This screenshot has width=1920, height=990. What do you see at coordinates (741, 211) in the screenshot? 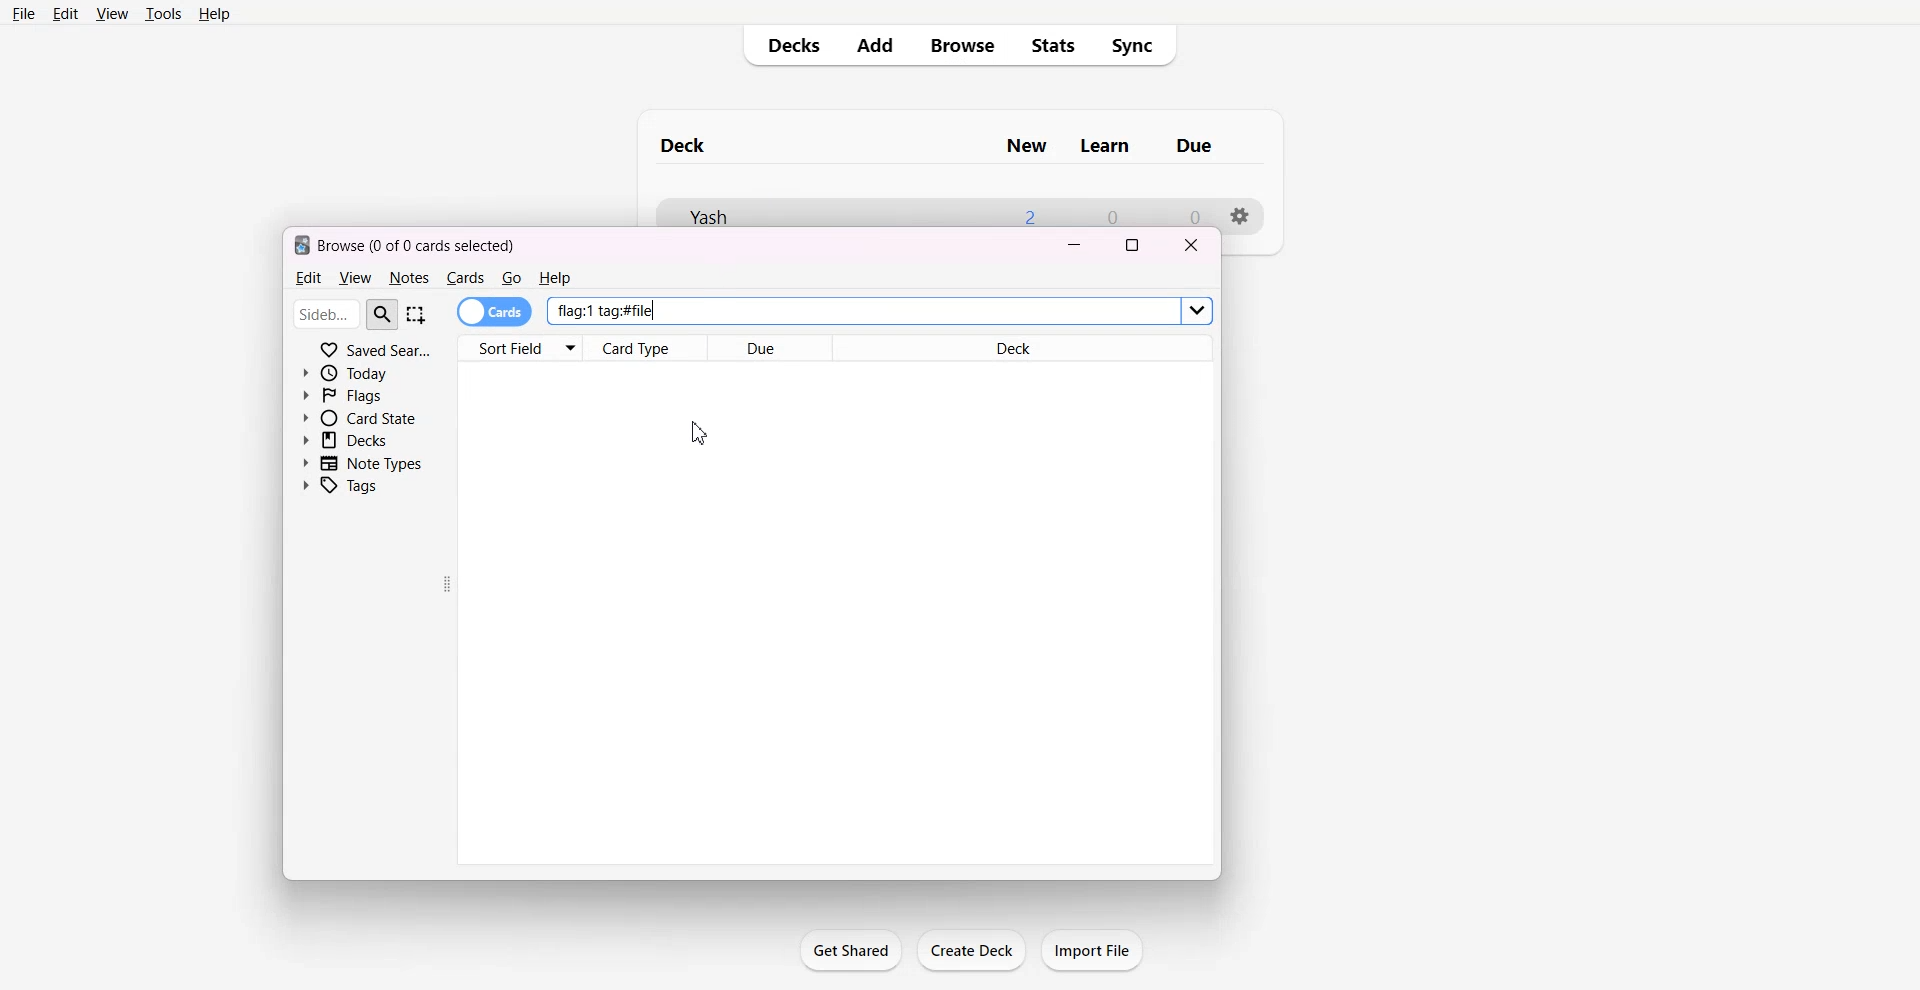
I see `yash` at bounding box center [741, 211].